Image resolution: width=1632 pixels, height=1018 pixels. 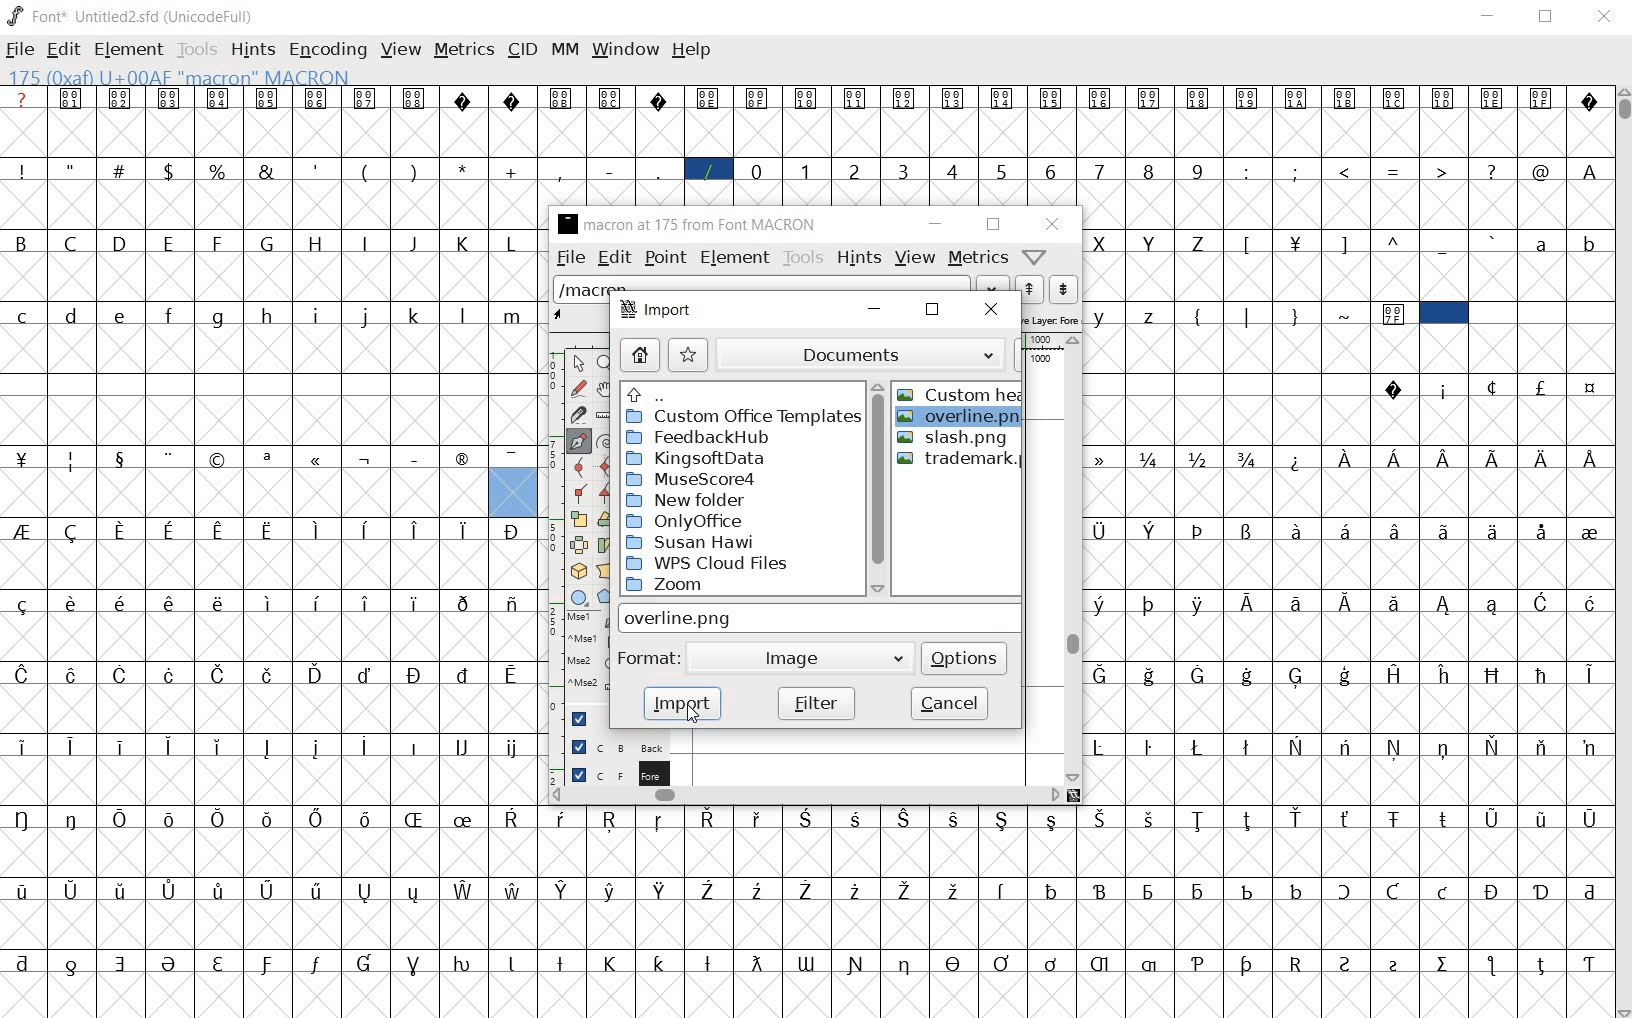 What do you see at coordinates (23, 819) in the screenshot?
I see `Symbol` at bounding box center [23, 819].